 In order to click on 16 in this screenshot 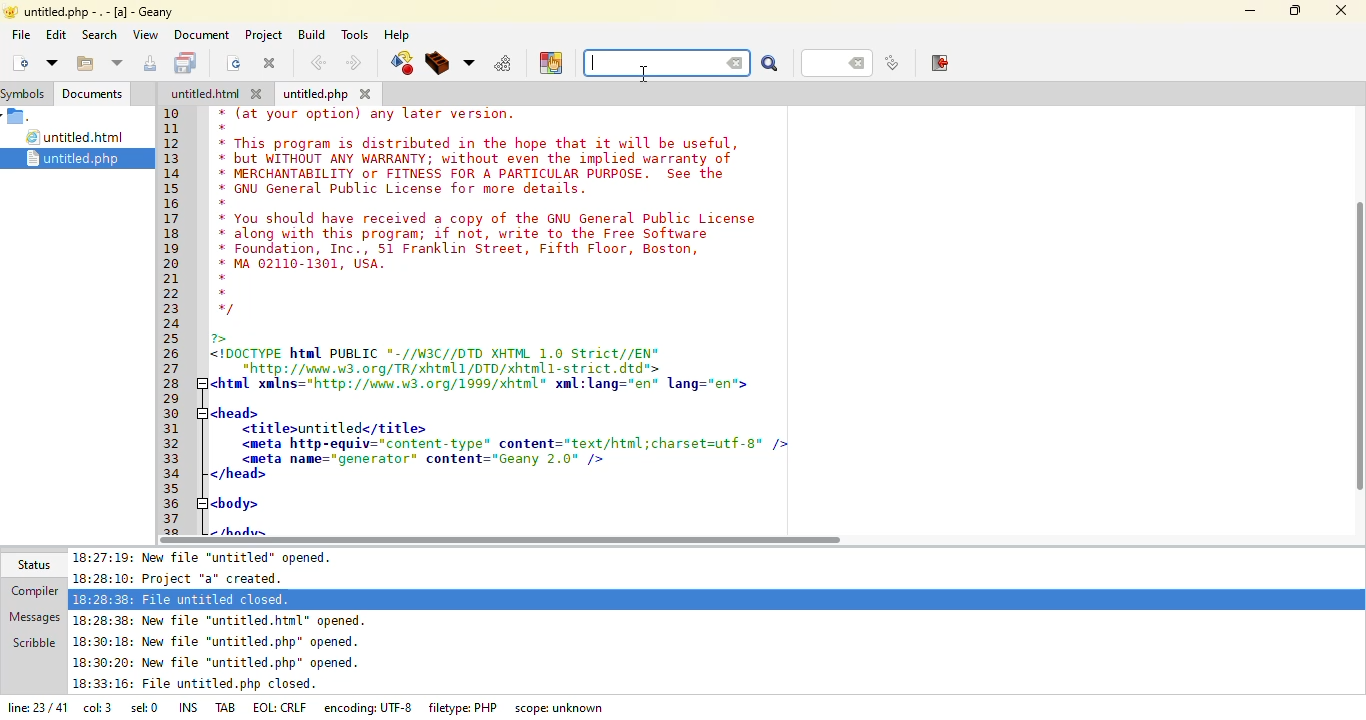, I will do `click(172, 204)`.